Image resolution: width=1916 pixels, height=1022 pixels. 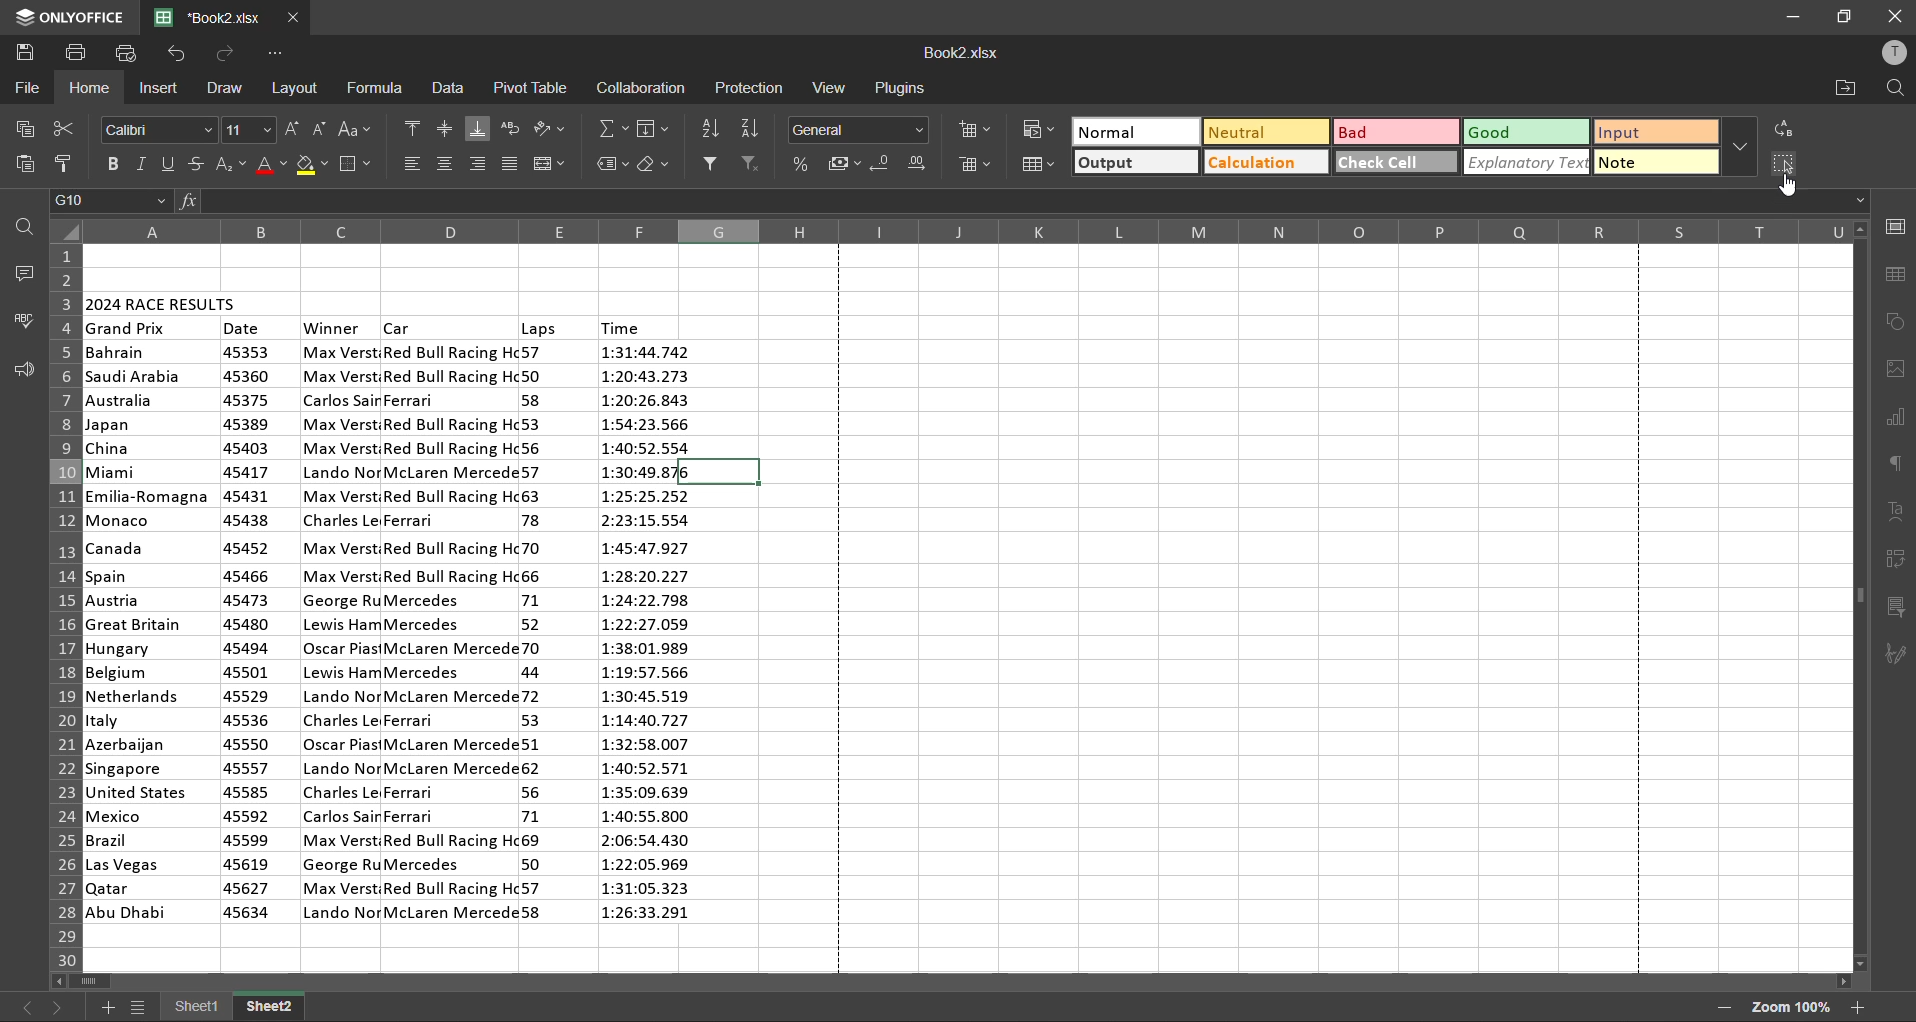 I want to click on paste, so click(x=29, y=166).